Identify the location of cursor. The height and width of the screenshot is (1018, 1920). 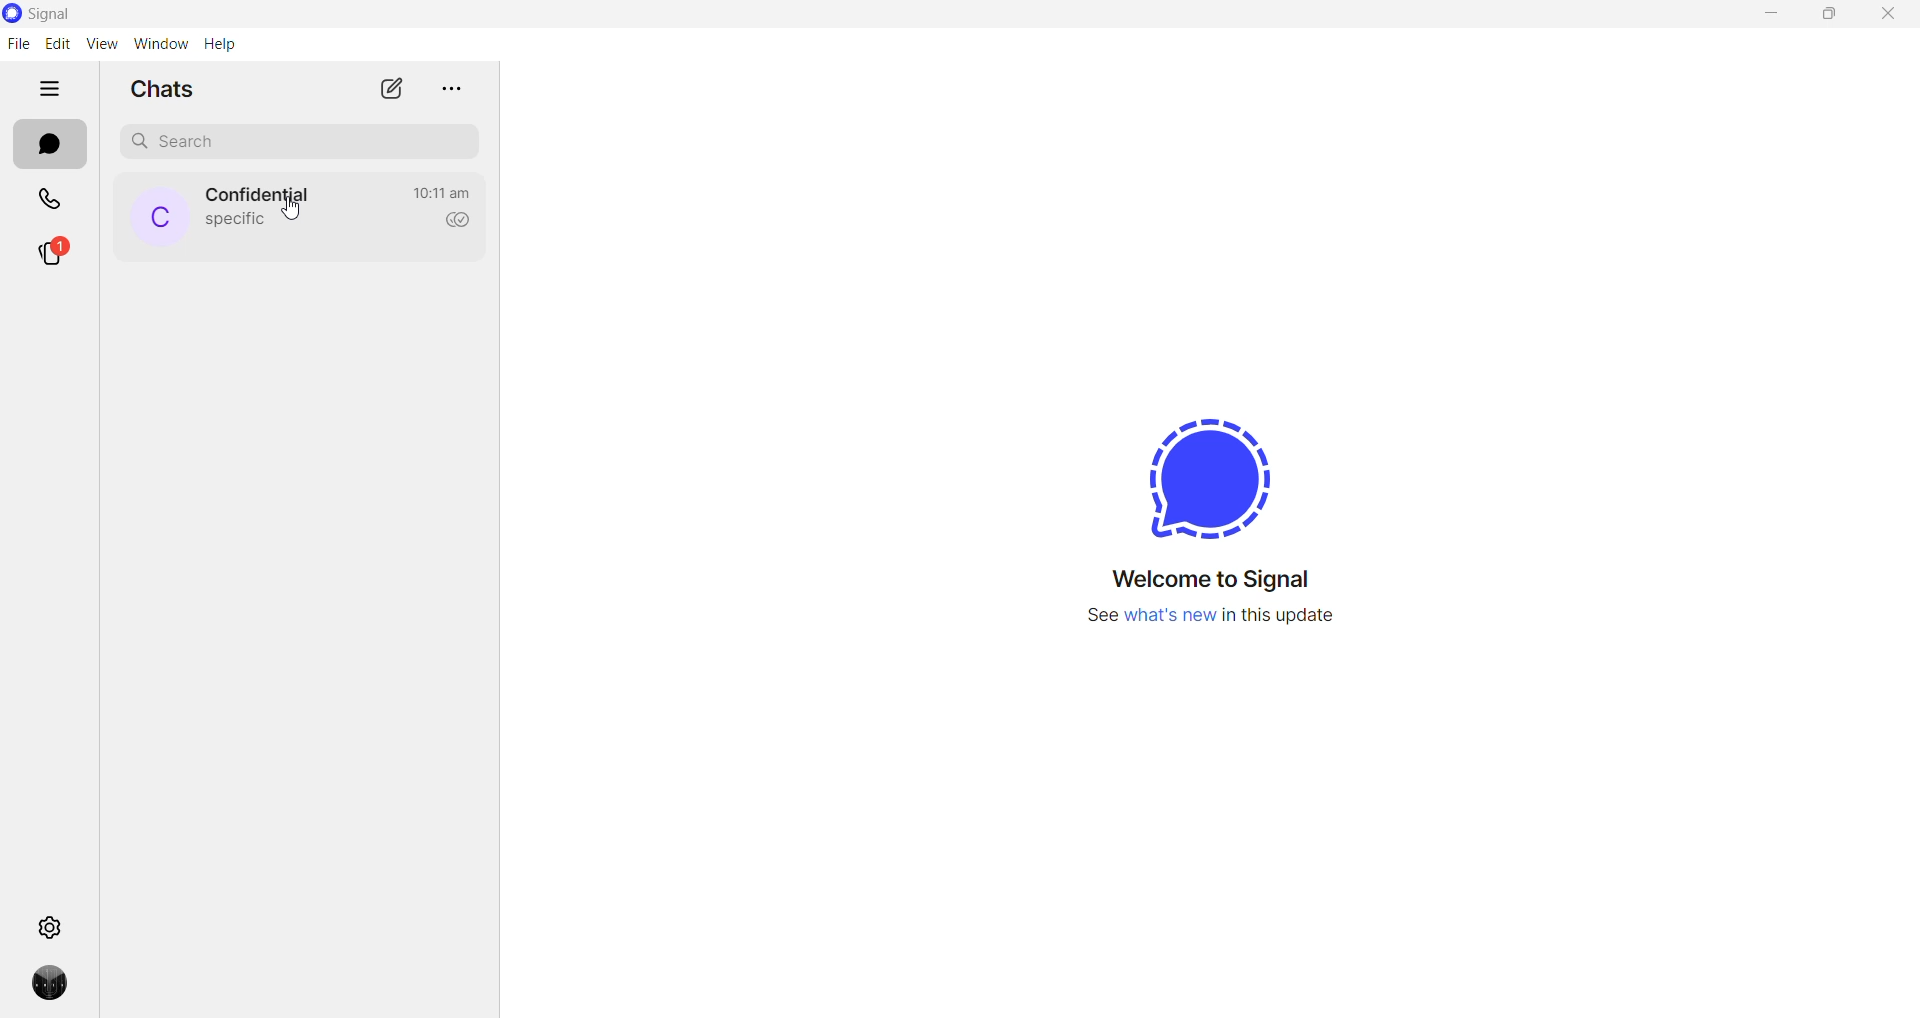
(297, 211).